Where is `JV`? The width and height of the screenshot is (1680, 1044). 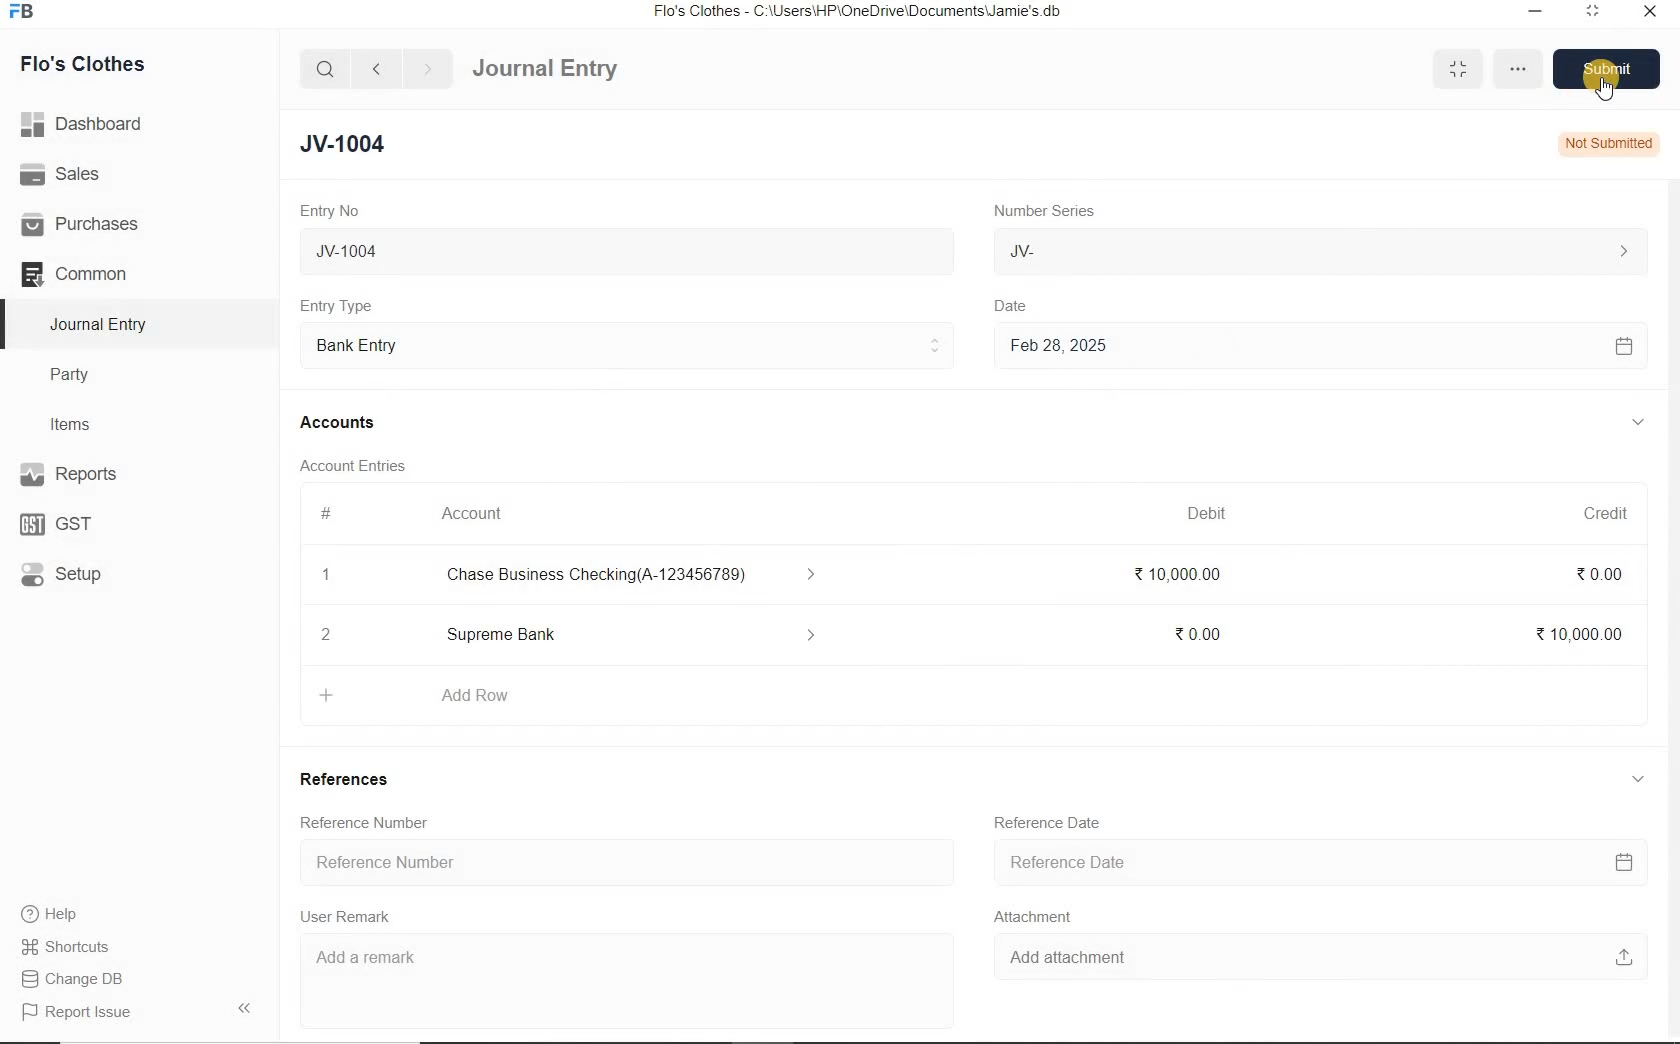
JV is located at coordinates (1319, 251).